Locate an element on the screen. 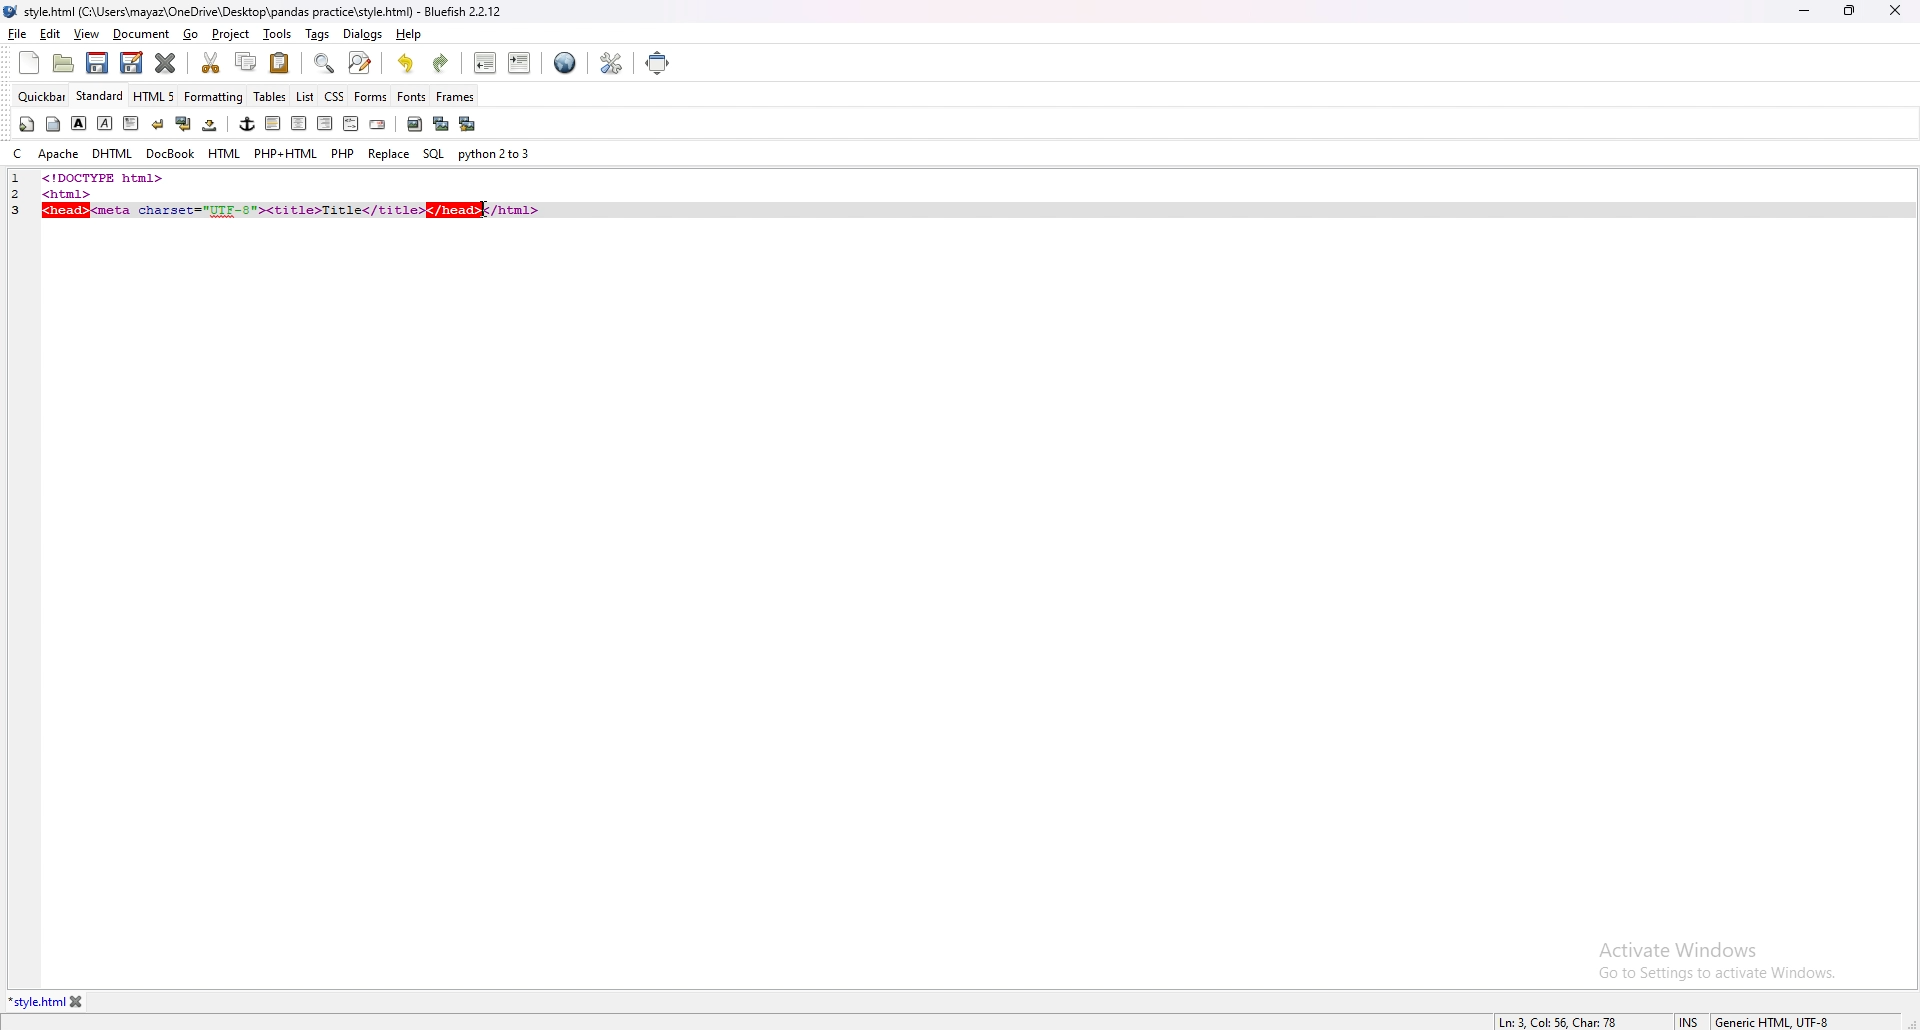 This screenshot has width=1920, height=1030. center is located at coordinates (298, 124).